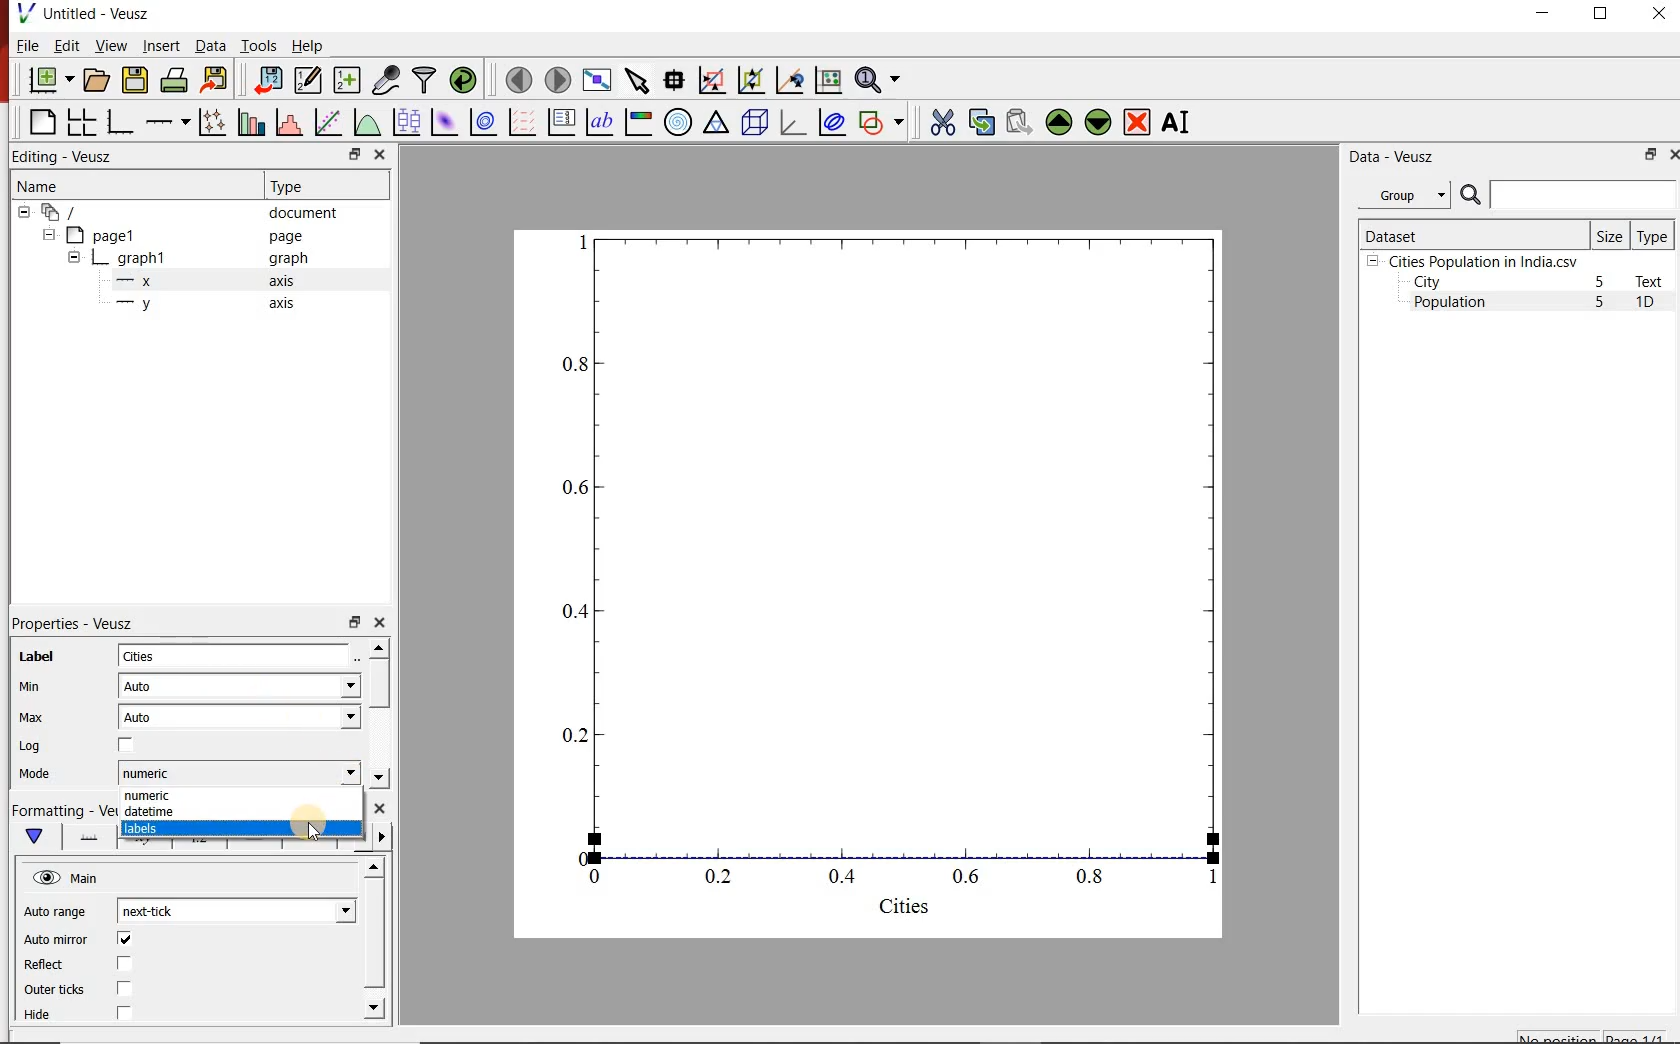 This screenshot has width=1680, height=1044. I want to click on Group datasets with property given, so click(1403, 194).